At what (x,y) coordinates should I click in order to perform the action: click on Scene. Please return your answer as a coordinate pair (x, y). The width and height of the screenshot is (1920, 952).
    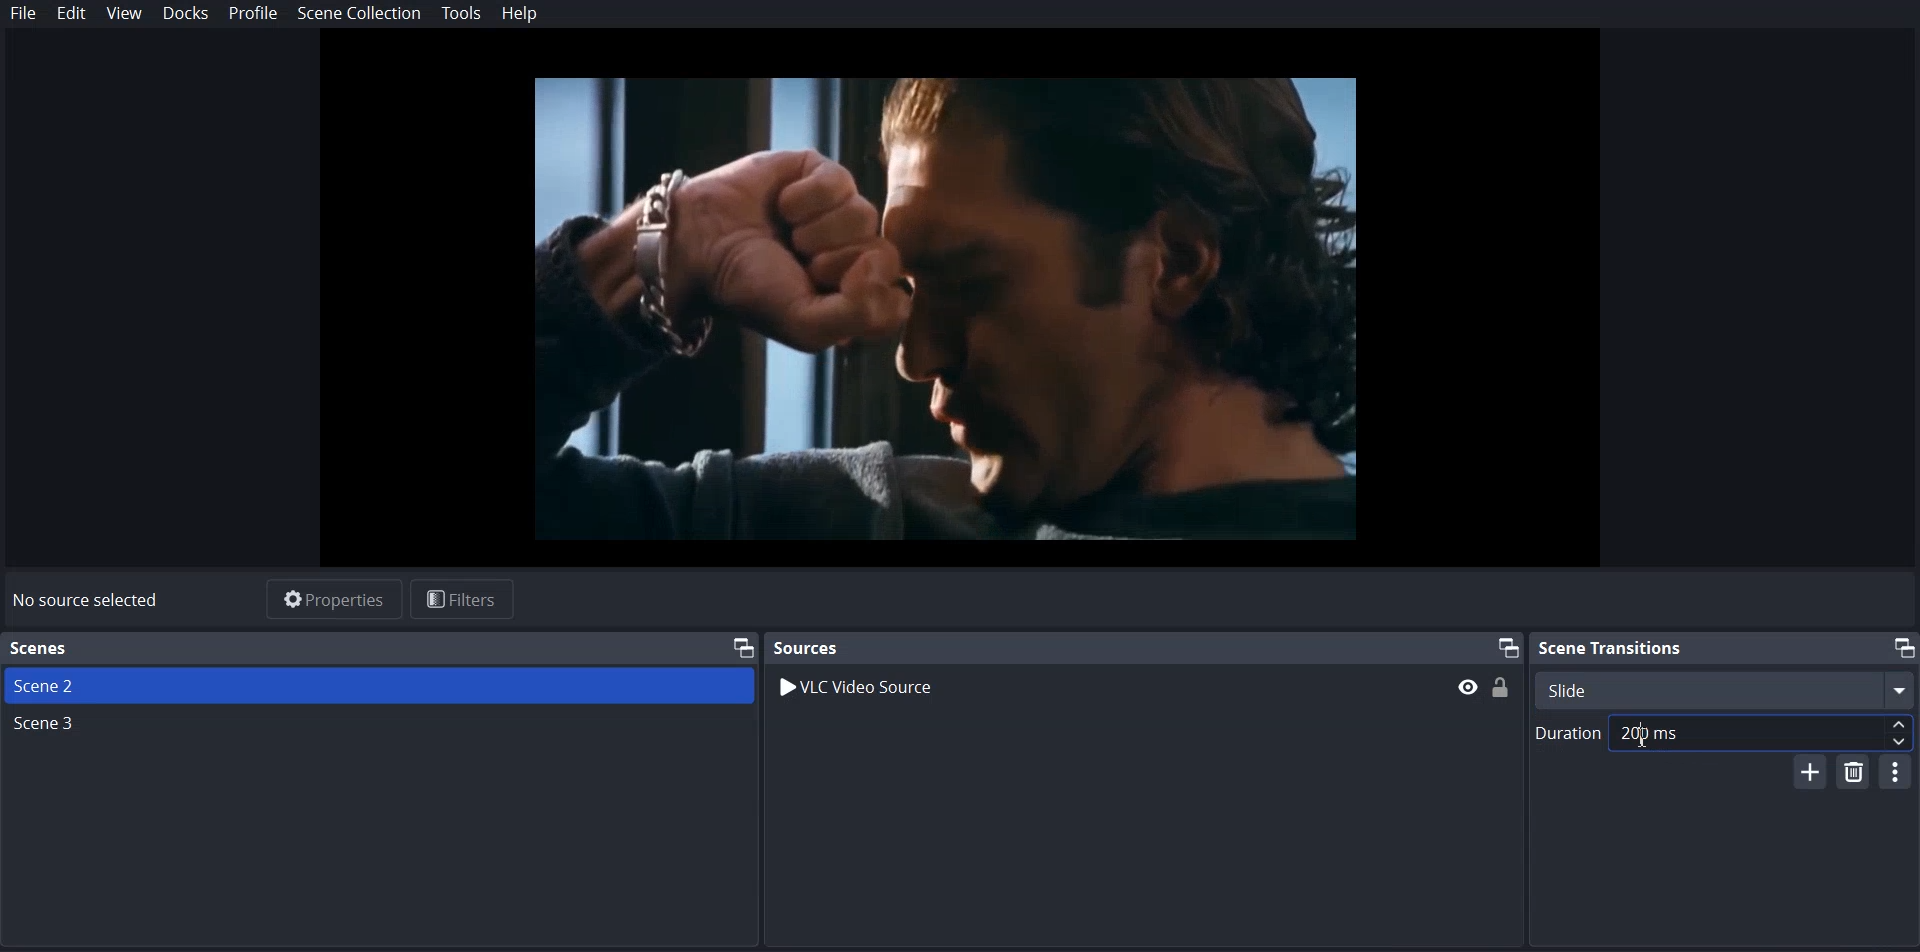
    Looking at the image, I should click on (378, 685).